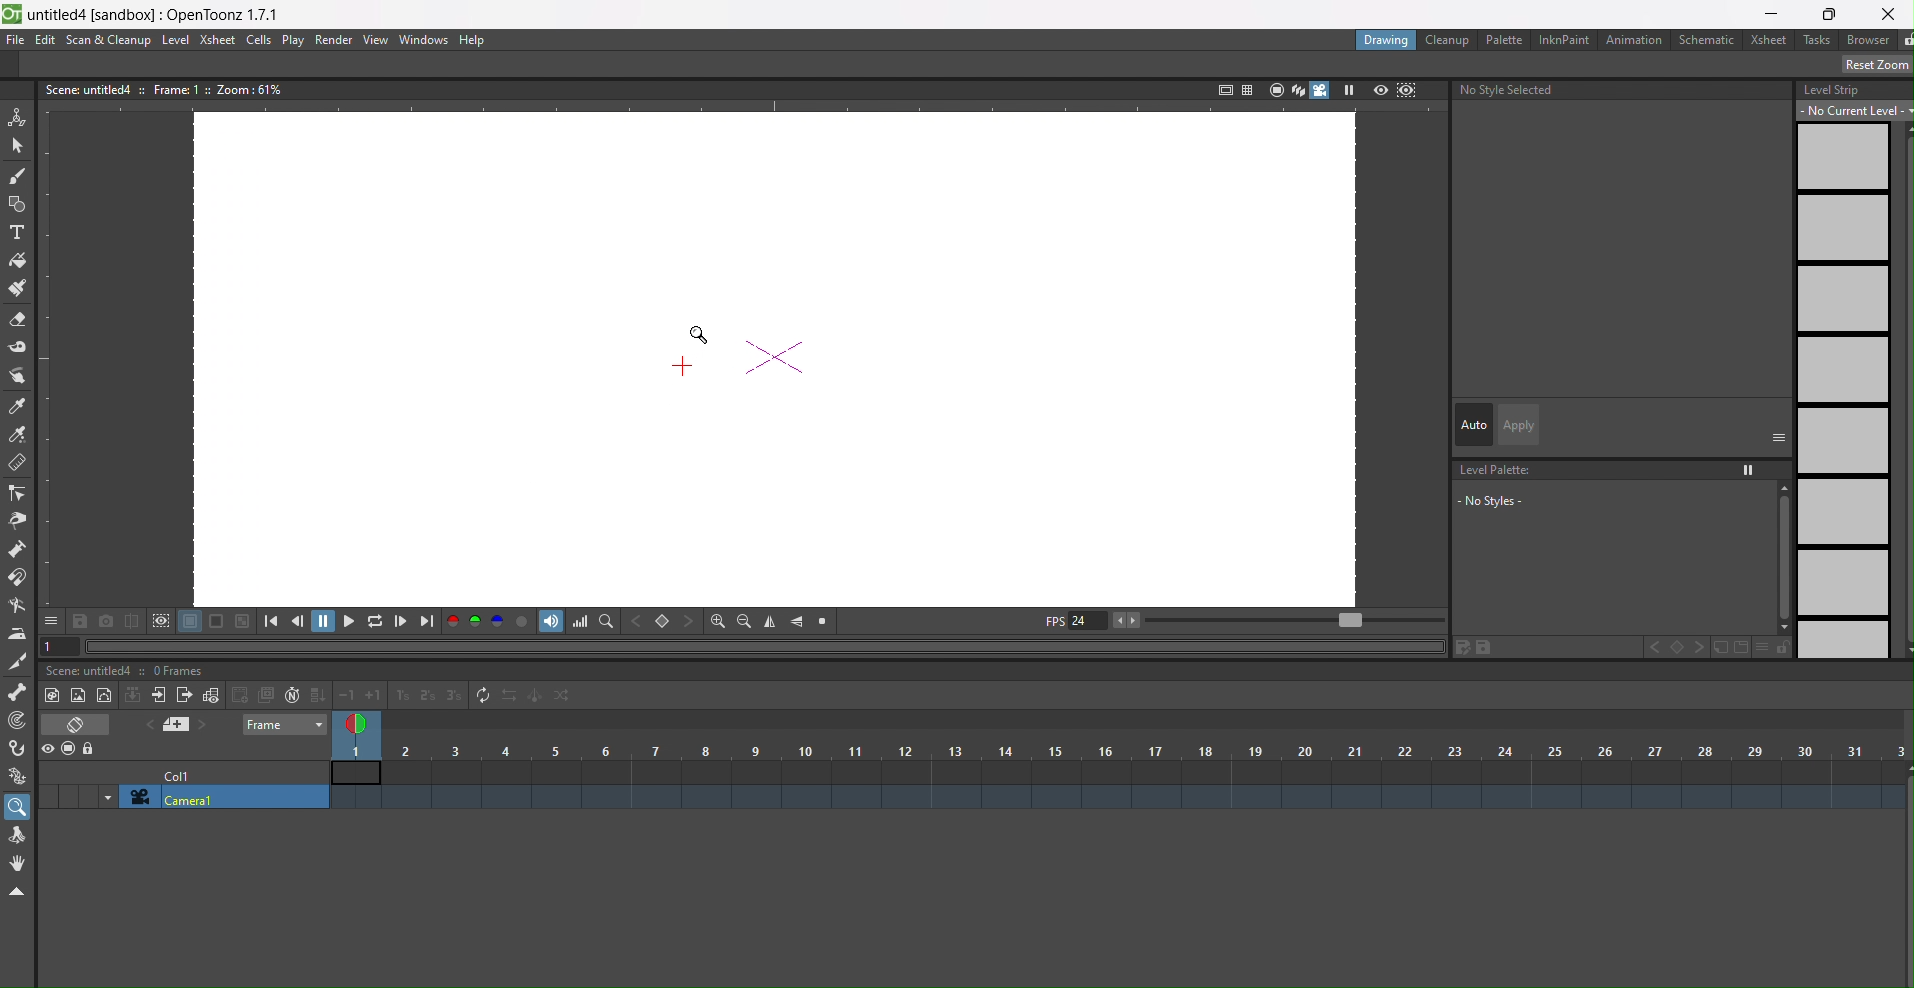 The width and height of the screenshot is (1914, 988). What do you see at coordinates (507, 697) in the screenshot?
I see `` at bounding box center [507, 697].